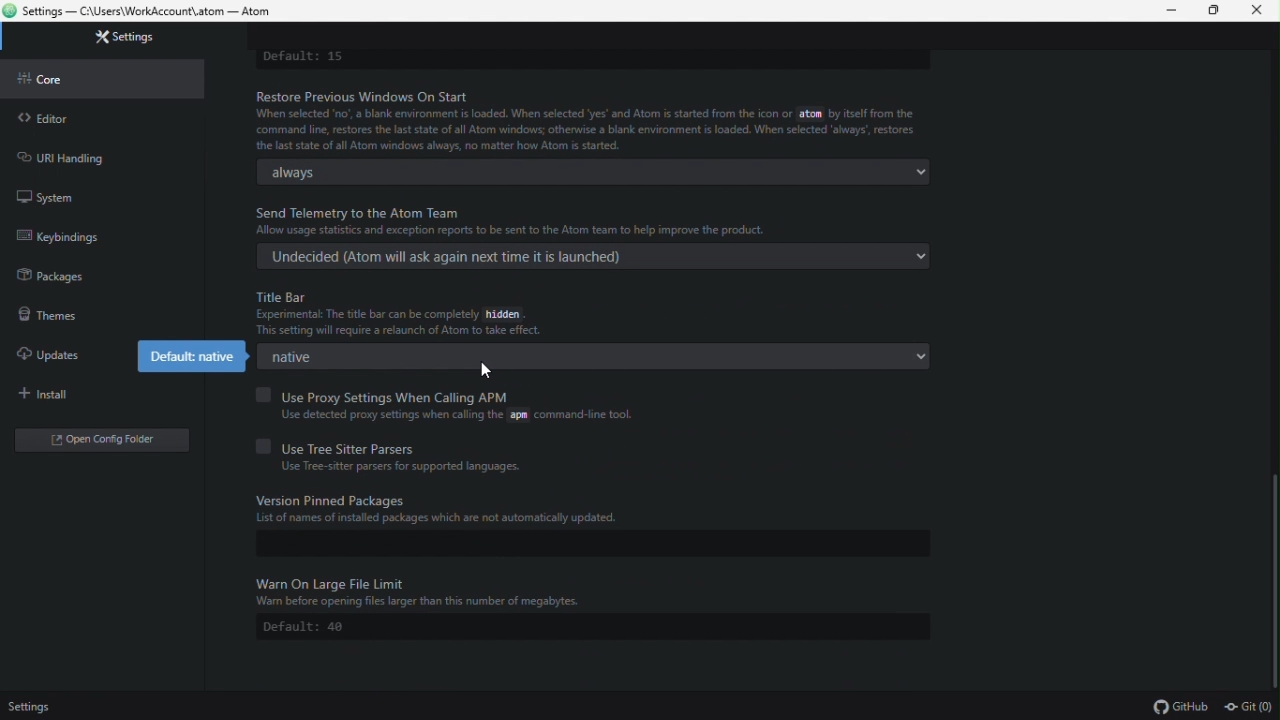 This screenshot has width=1280, height=720. Describe the element at coordinates (552, 313) in the screenshot. I see `Title Bar Experimental: The tital bar can be completely hidden. This setting will require a relaunch of Atom to take effect.` at that location.